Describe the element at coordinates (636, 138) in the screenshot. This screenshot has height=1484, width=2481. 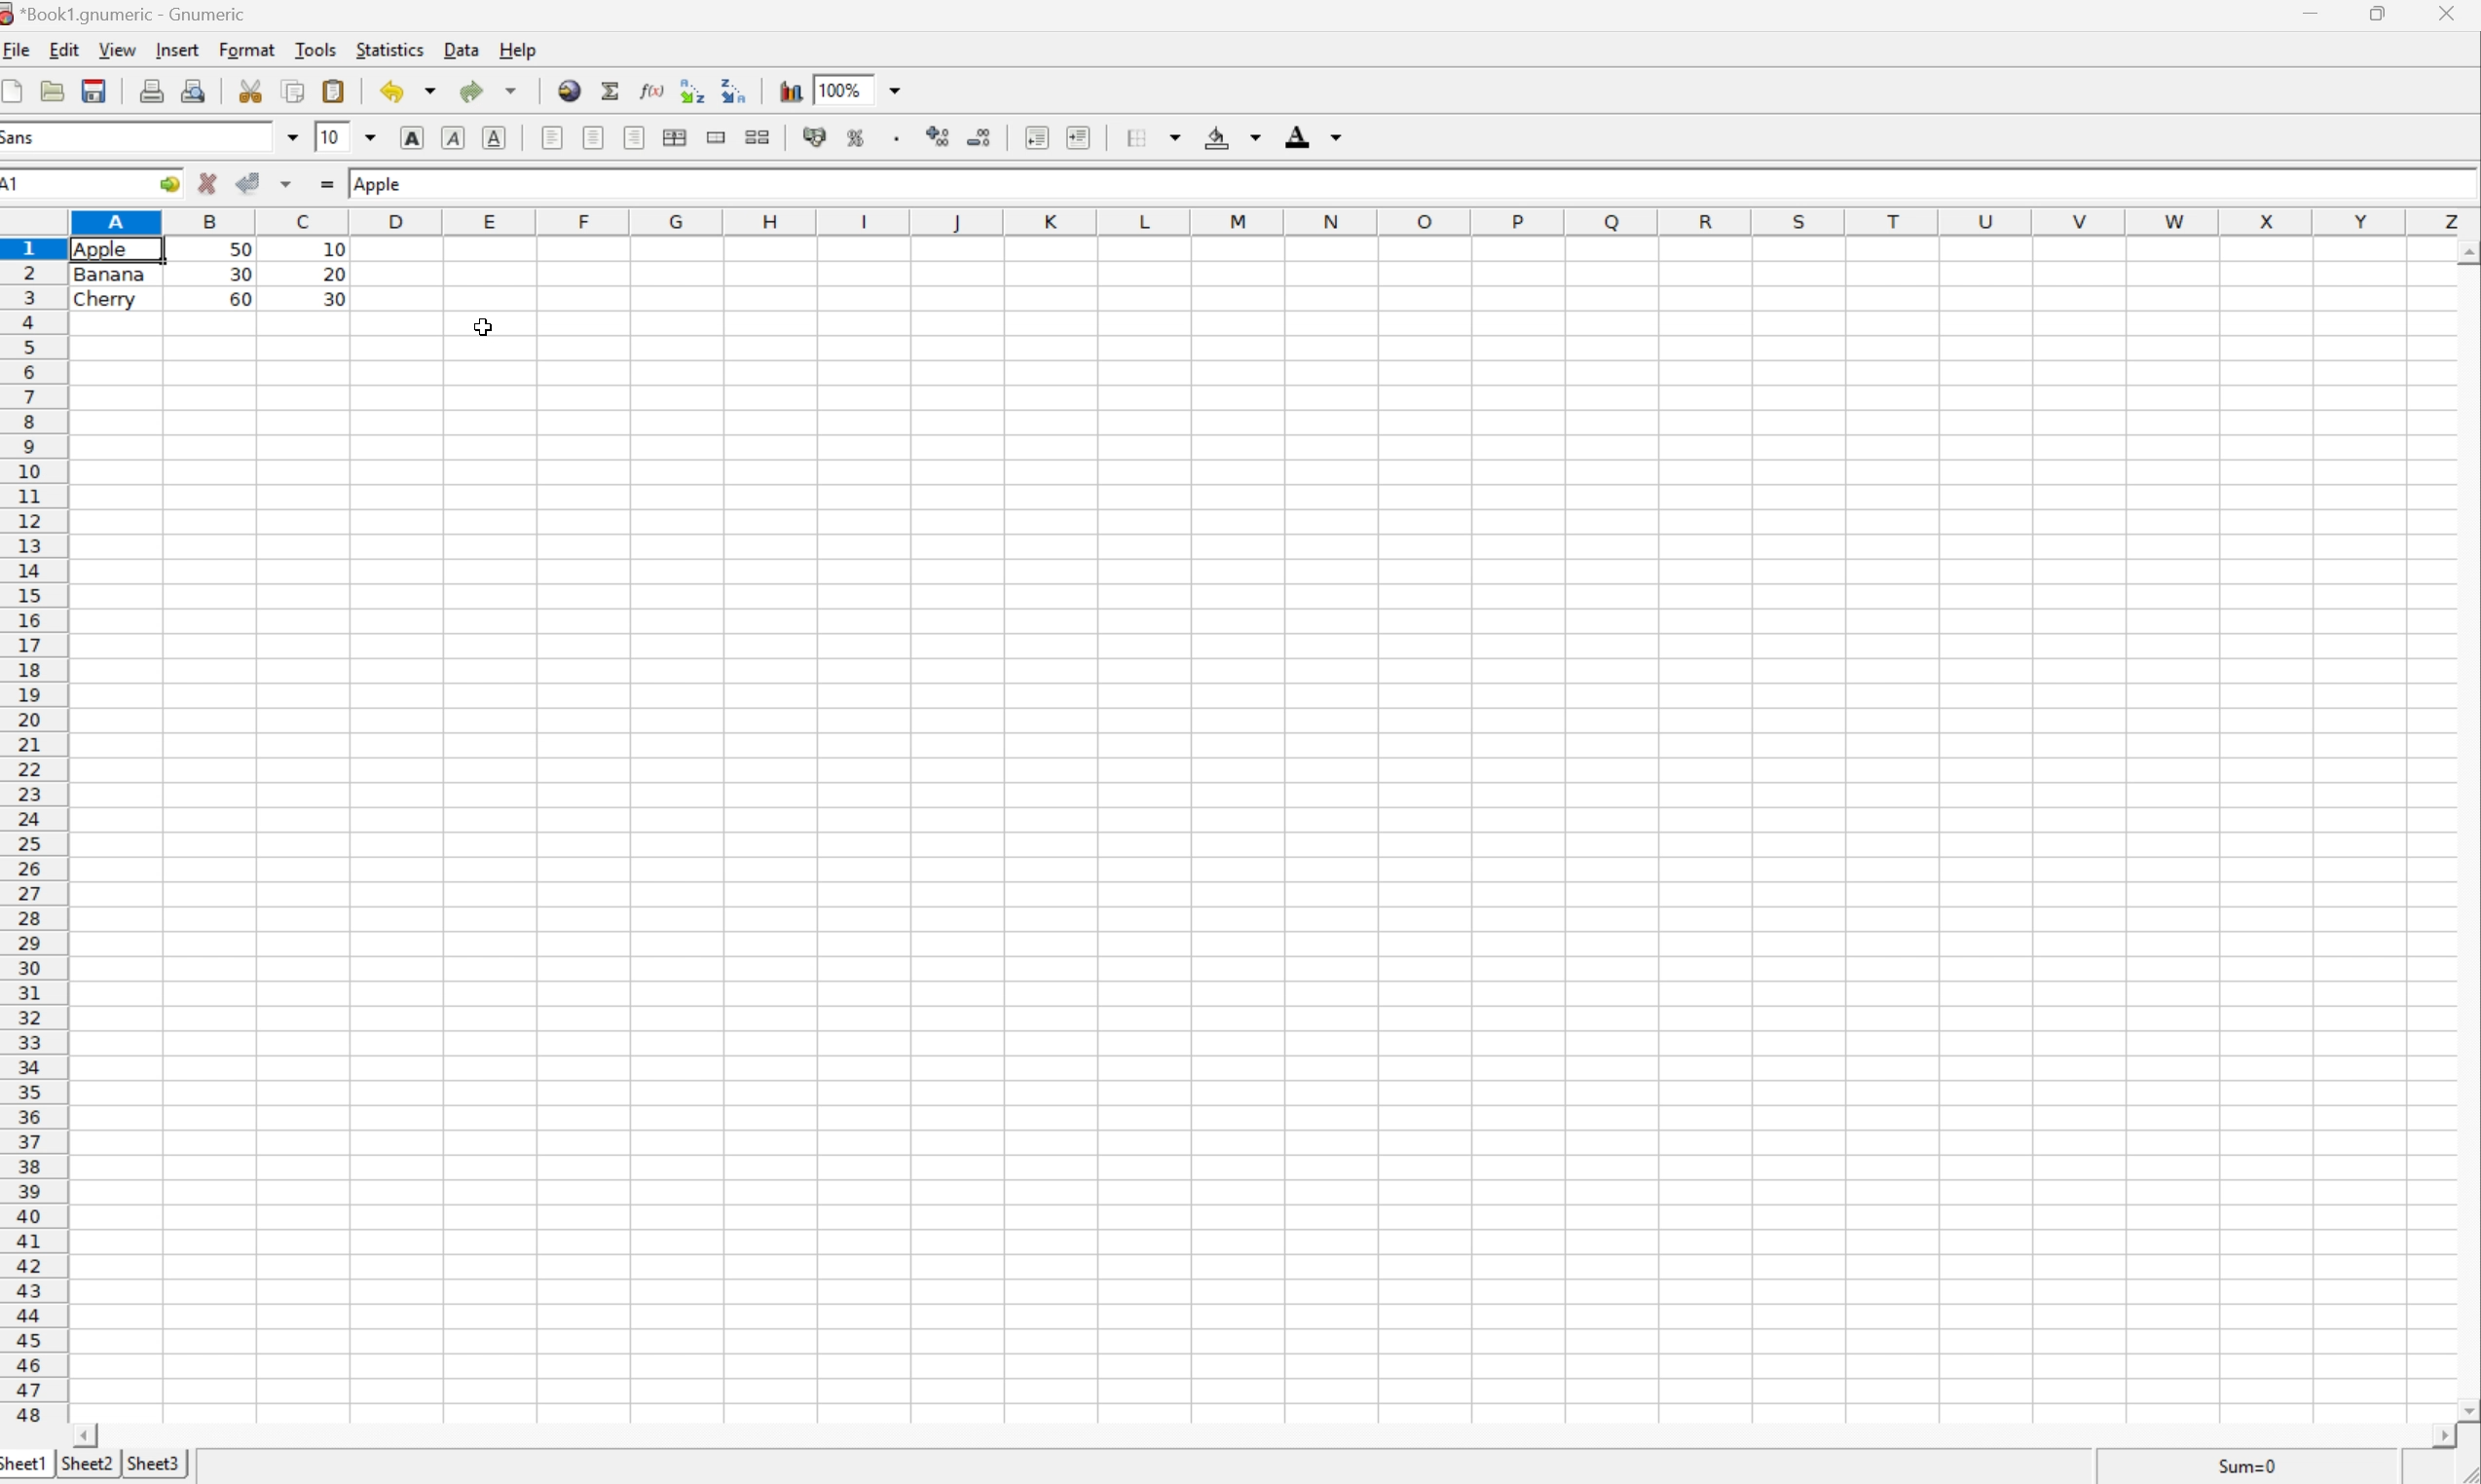
I see `align right` at that location.